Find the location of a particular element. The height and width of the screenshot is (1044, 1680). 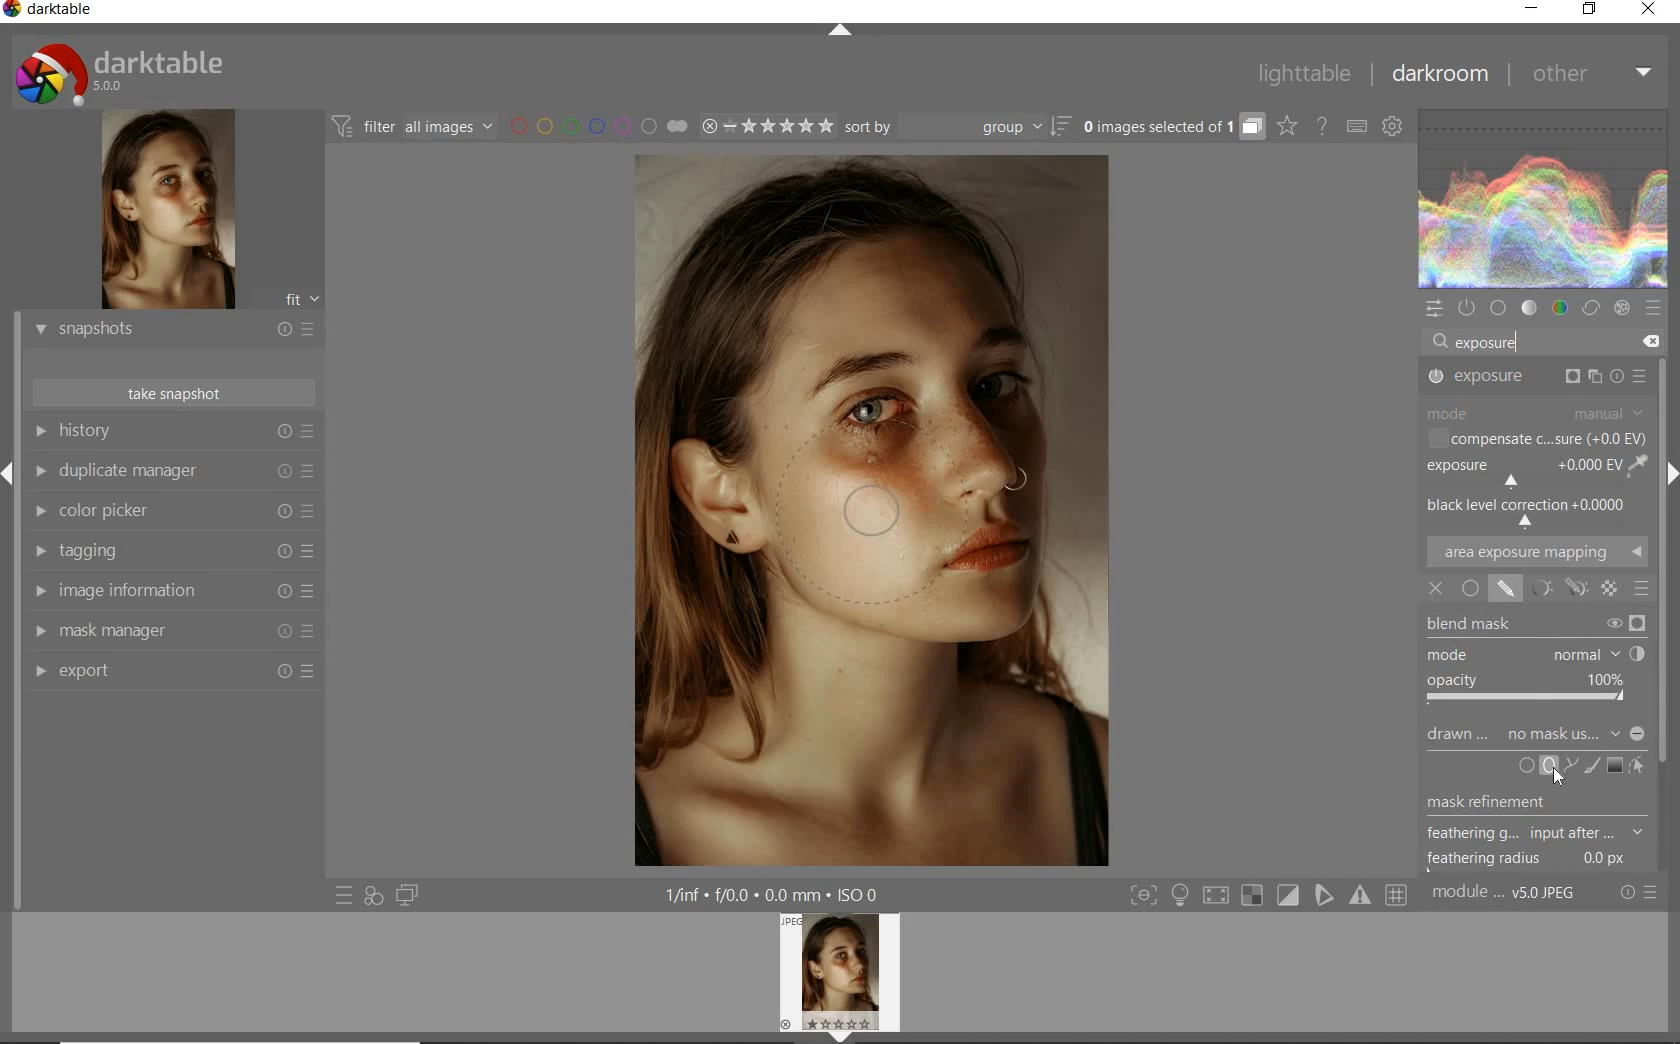

restore is located at coordinates (1590, 13).